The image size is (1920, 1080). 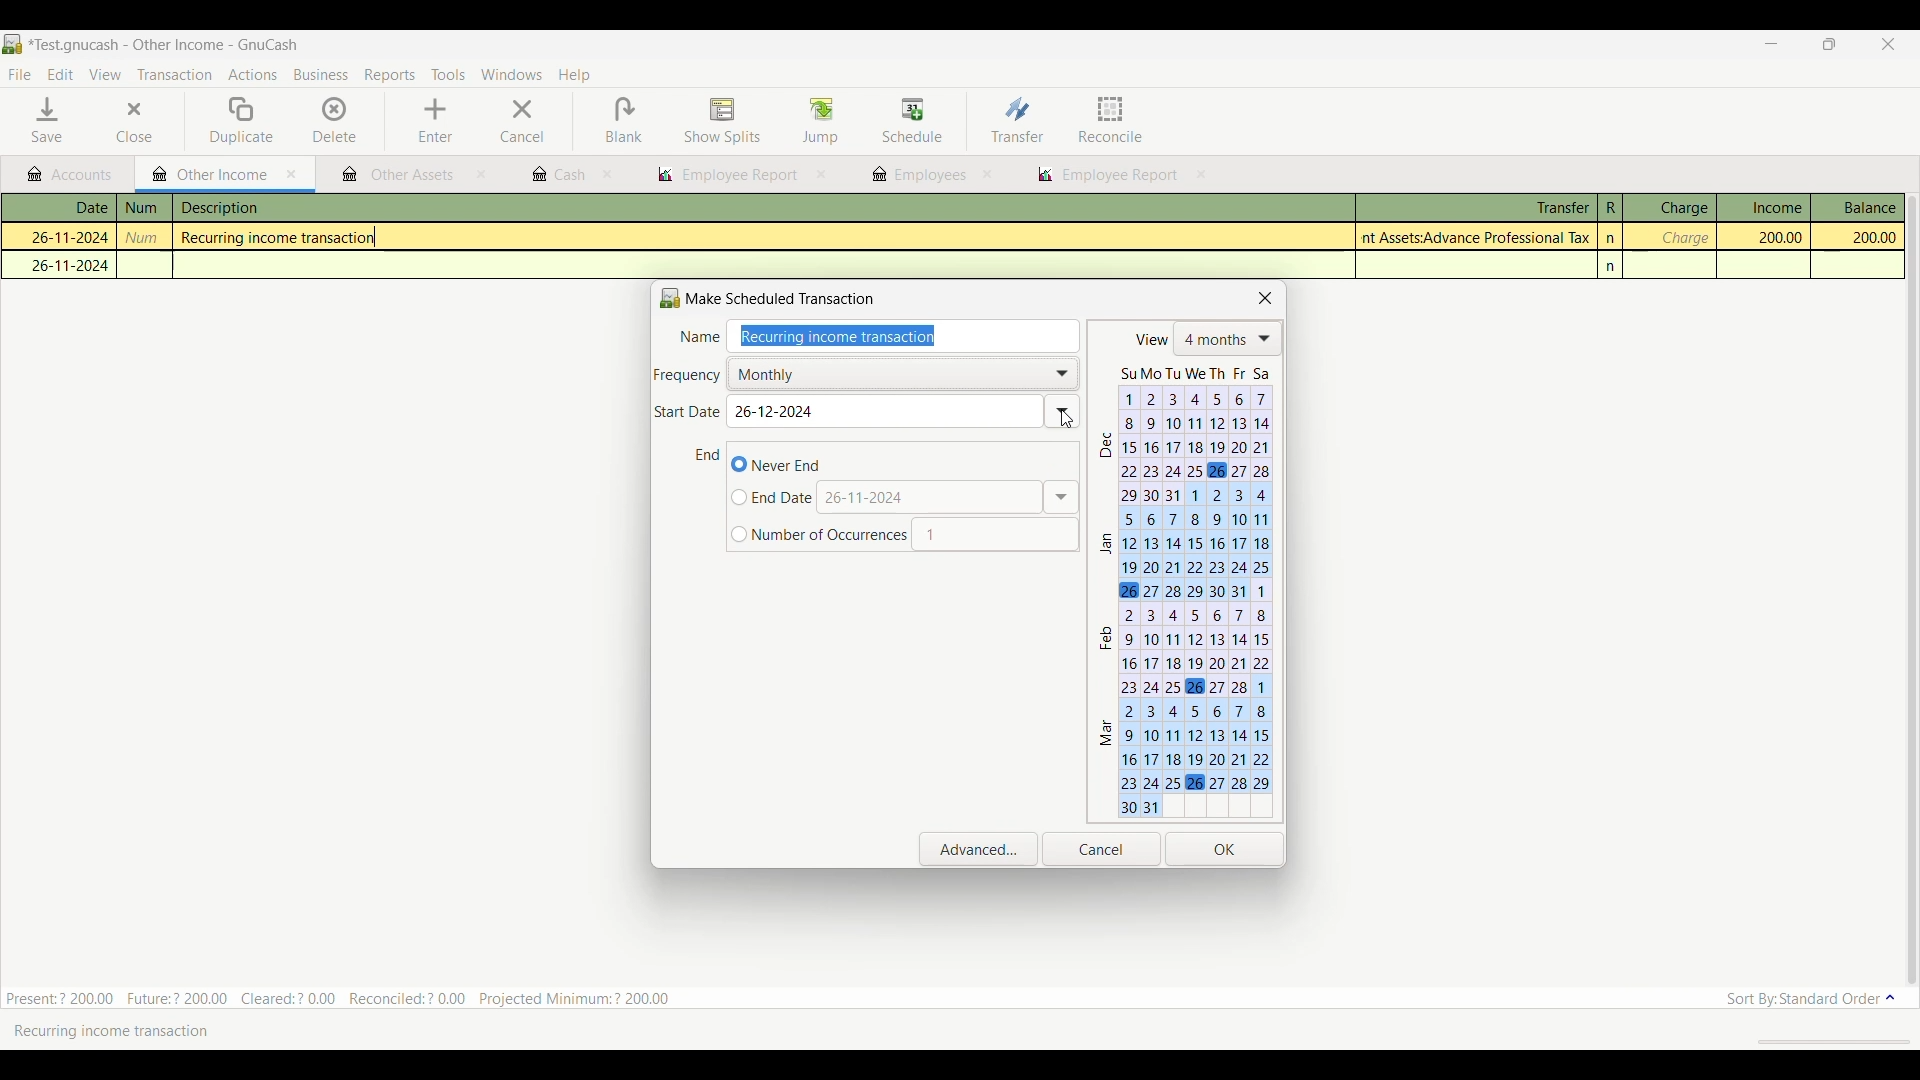 I want to click on Name, so click(x=699, y=338).